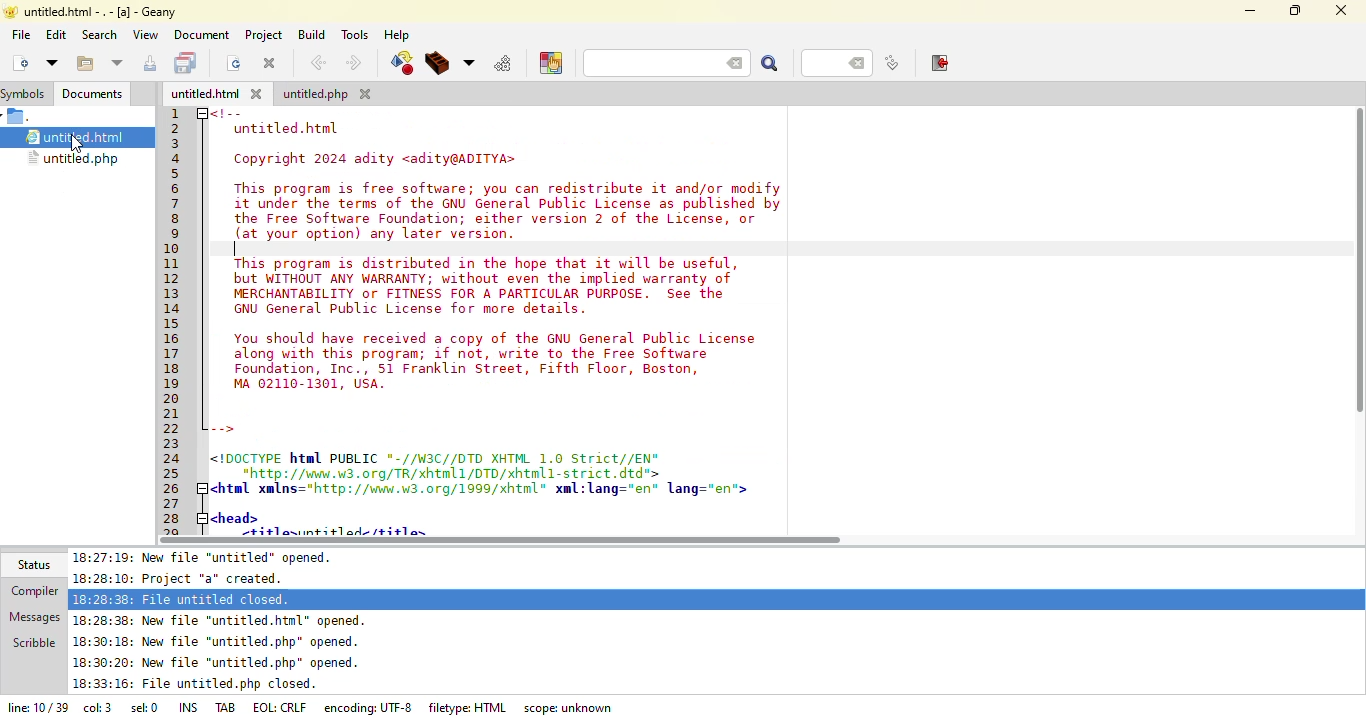 The width and height of the screenshot is (1366, 718). Describe the element at coordinates (146, 35) in the screenshot. I see `view` at that location.